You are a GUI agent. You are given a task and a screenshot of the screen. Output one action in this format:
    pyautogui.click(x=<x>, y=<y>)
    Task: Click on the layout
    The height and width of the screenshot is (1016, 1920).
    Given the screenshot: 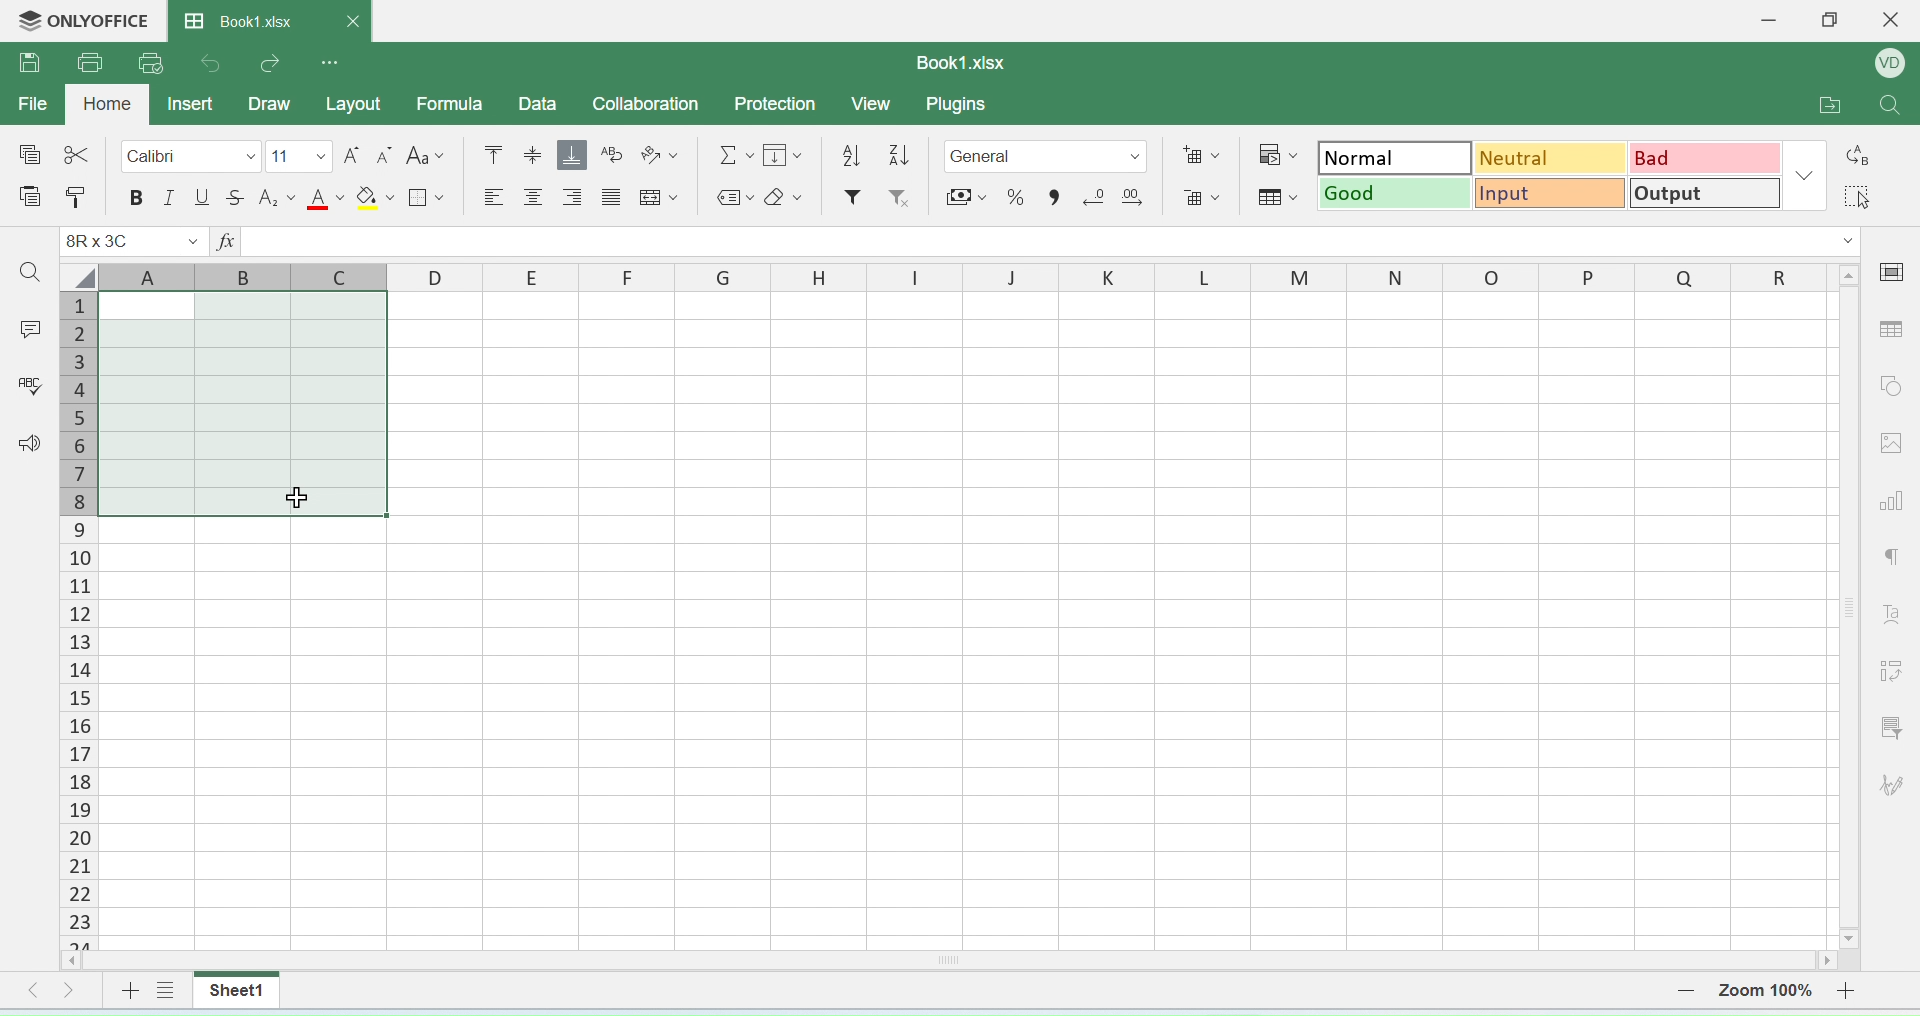 What is the action you would take?
    pyautogui.click(x=352, y=103)
    